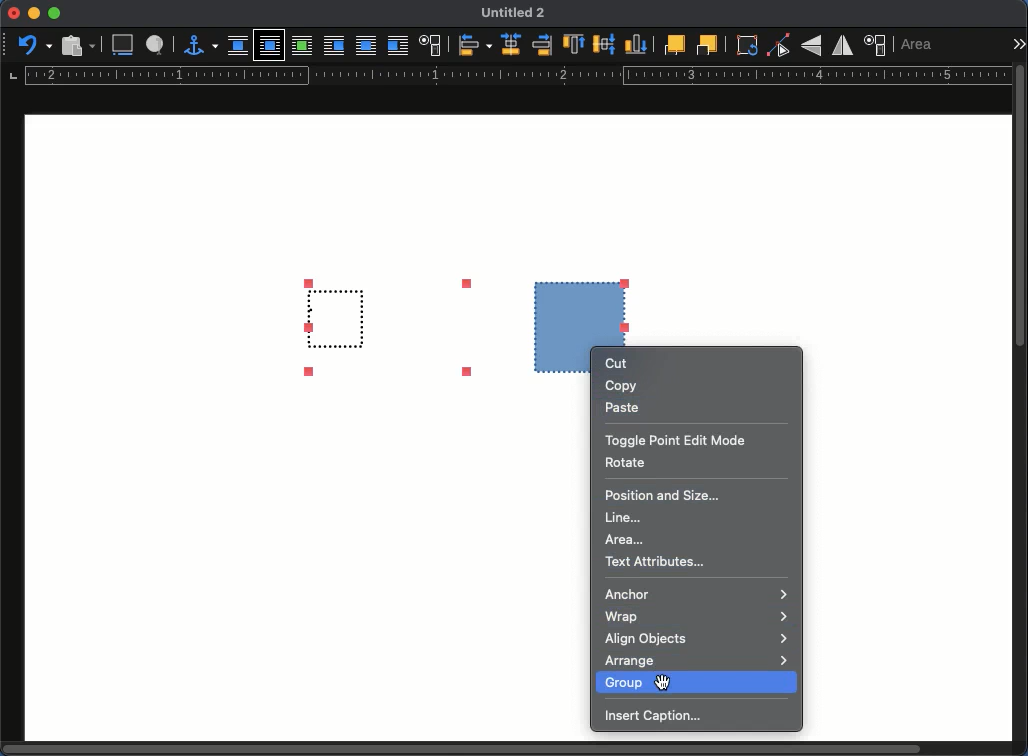 Image resolution: width=1028 pixels, height=756 pixels. What do you see at coordinates (697, 639) in the screenshot?
I see `align objects` at bounding box center [697, 639].